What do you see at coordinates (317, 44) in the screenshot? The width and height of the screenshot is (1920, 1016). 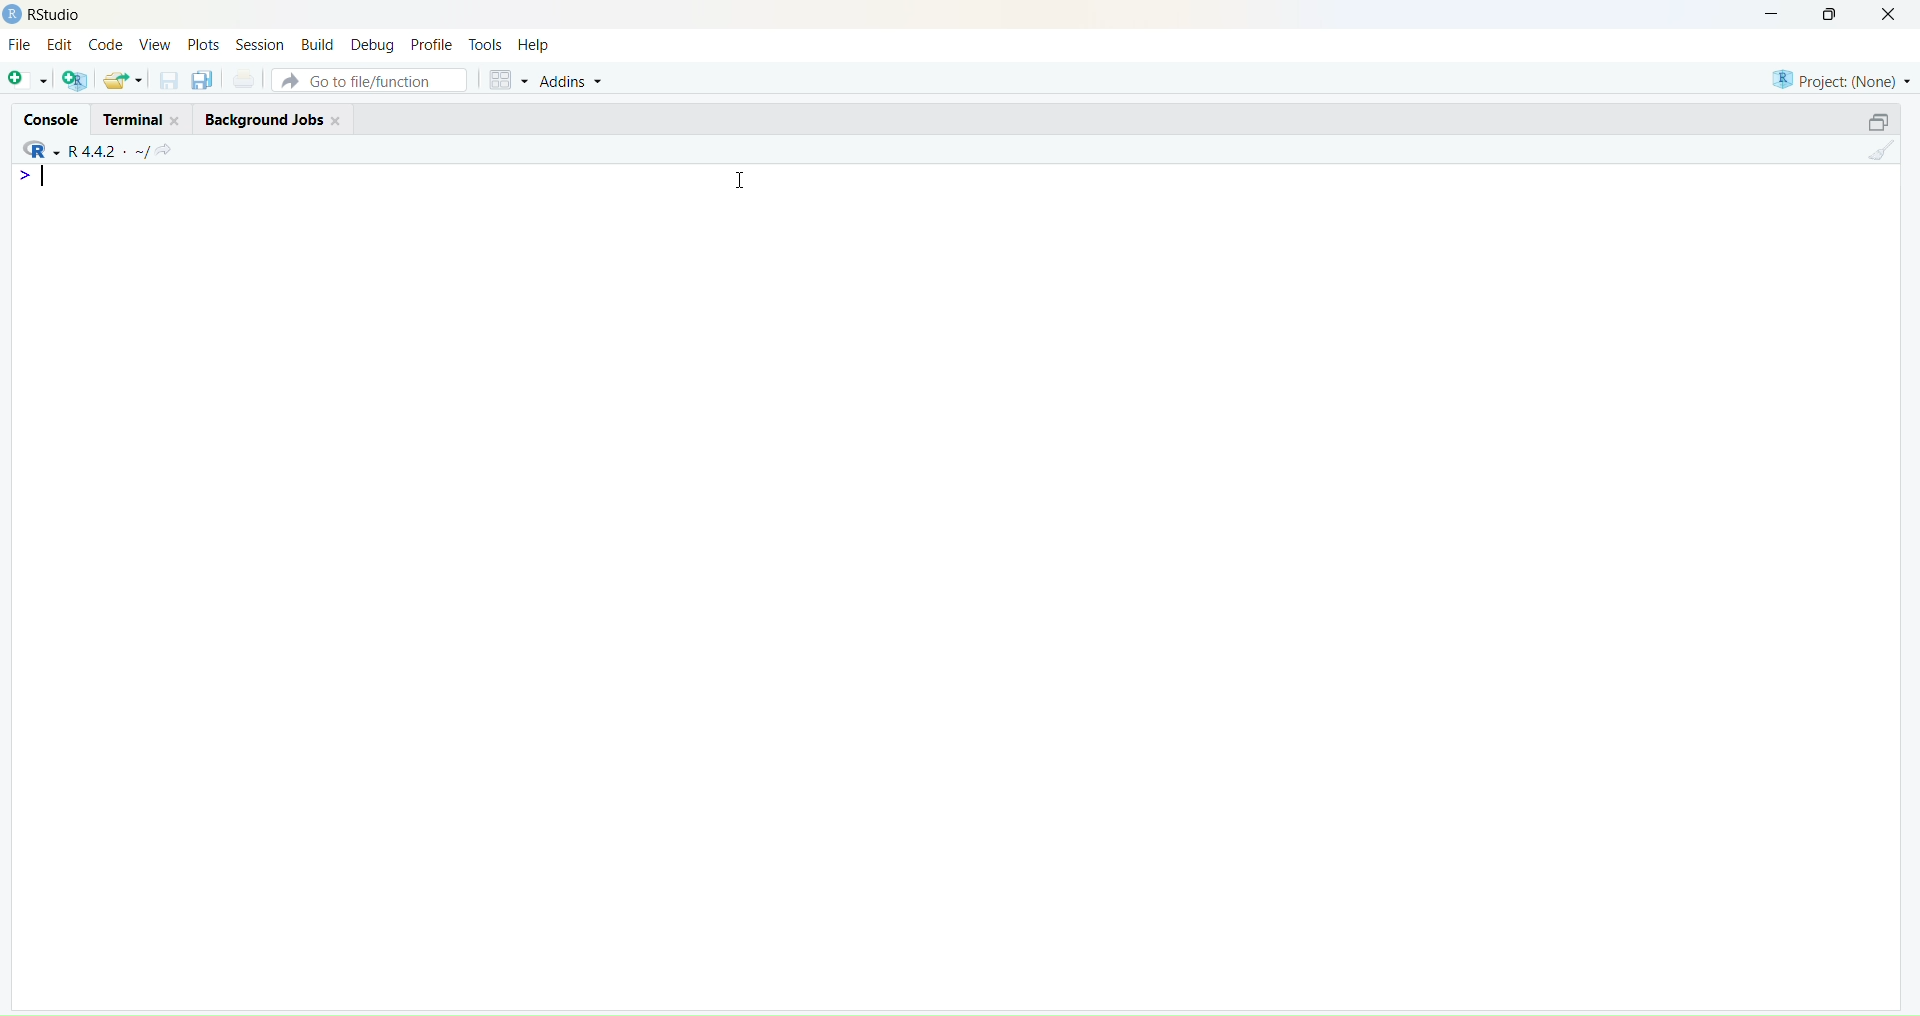 I see `Build` at bounding box center [317, 44].